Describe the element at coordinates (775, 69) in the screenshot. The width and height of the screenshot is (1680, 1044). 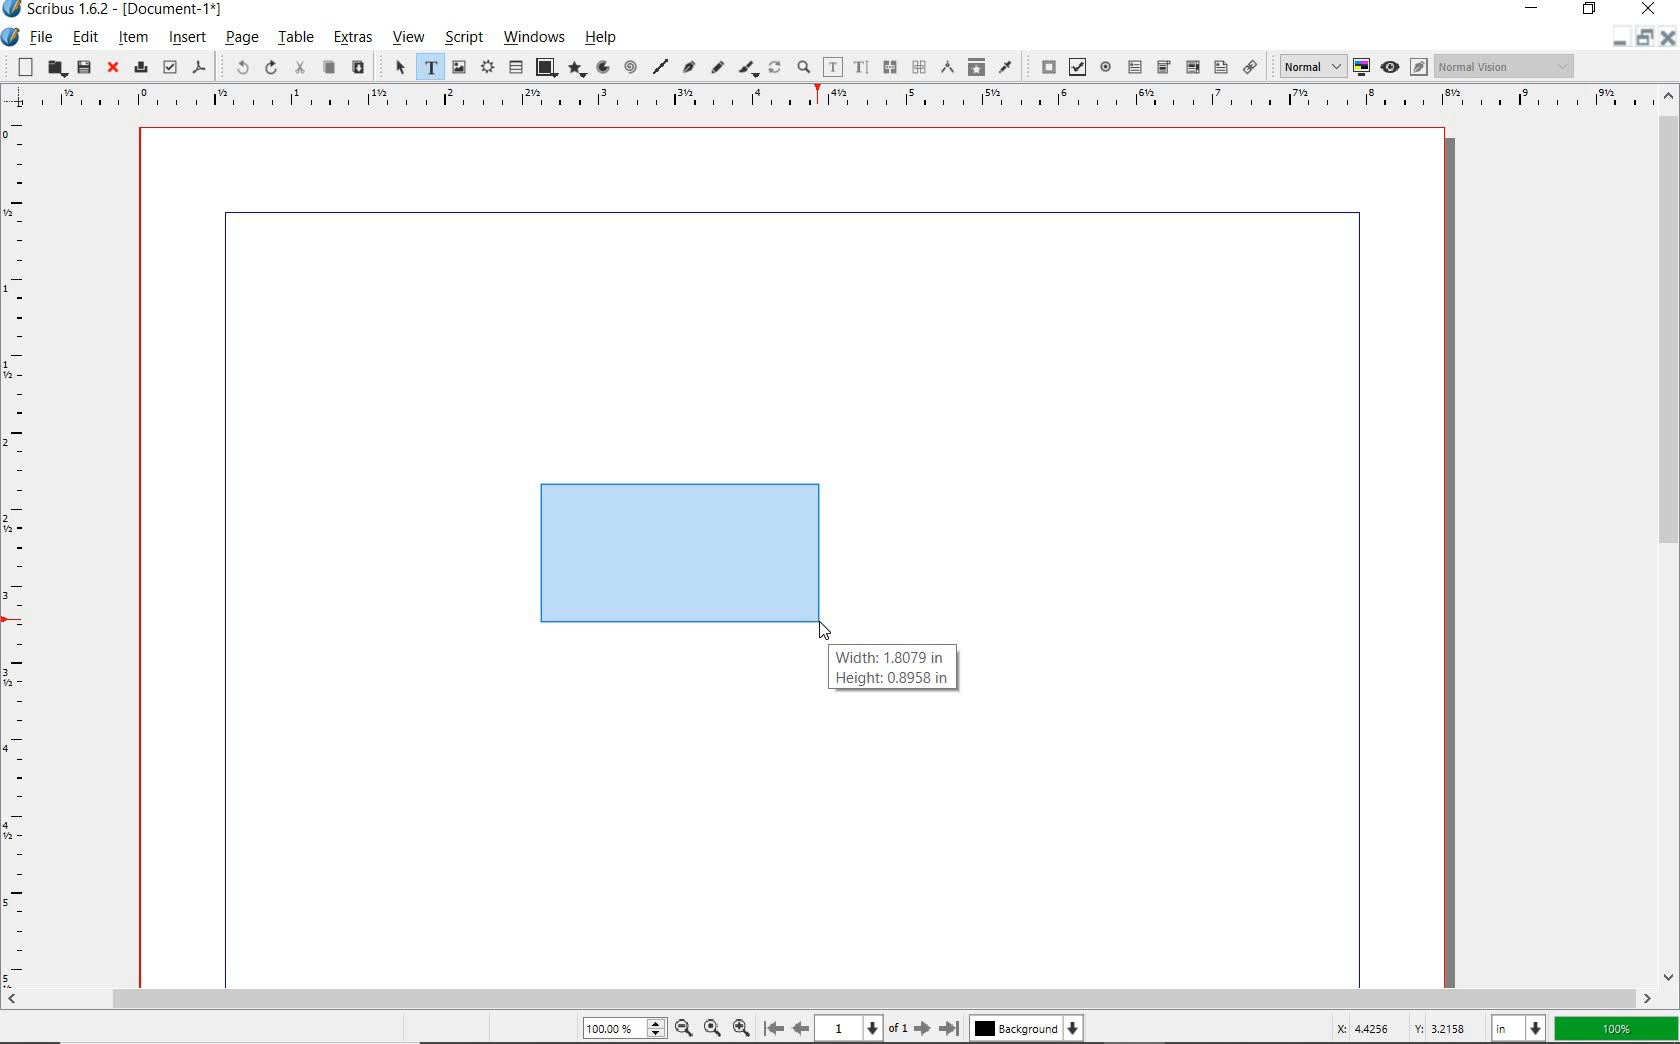
I see `rotate item` at that location.